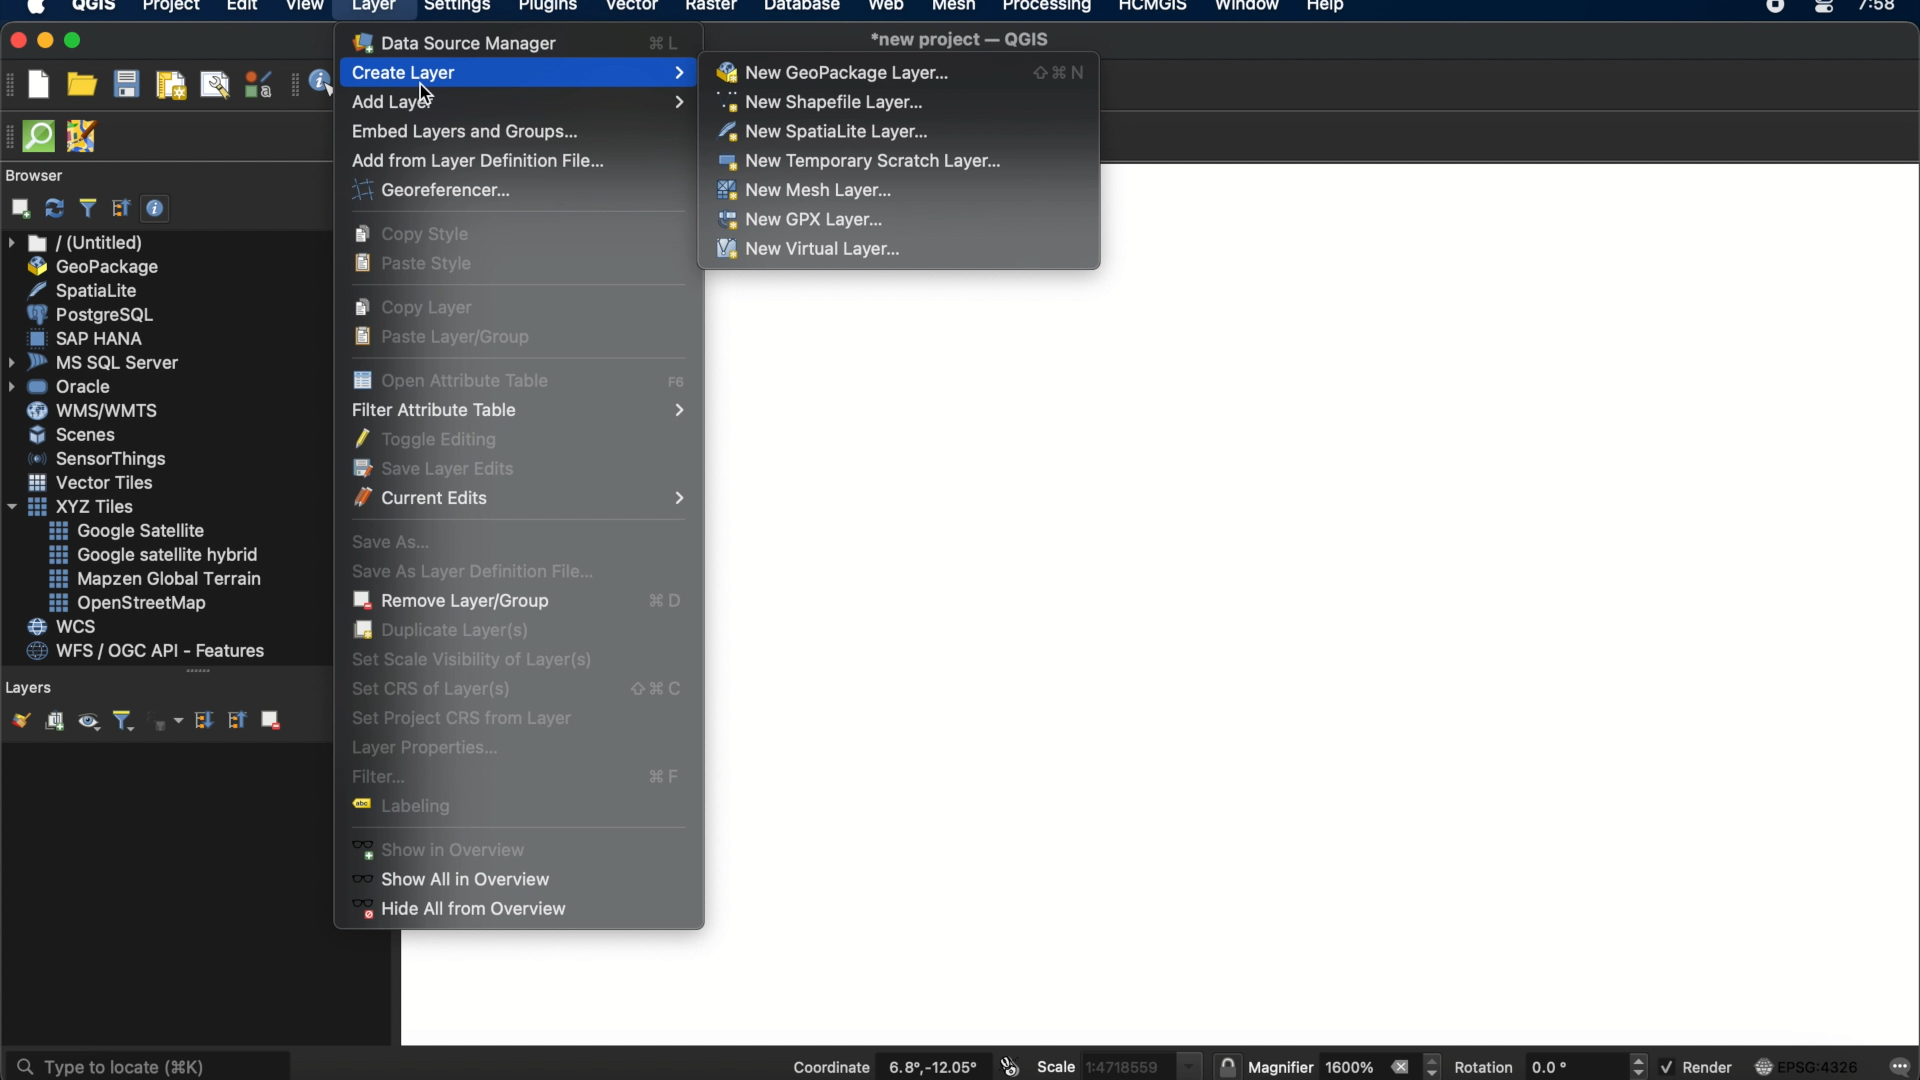 This screenshot has height=1080, width=1920. I want to click on remove layer group, so click(269, 719).